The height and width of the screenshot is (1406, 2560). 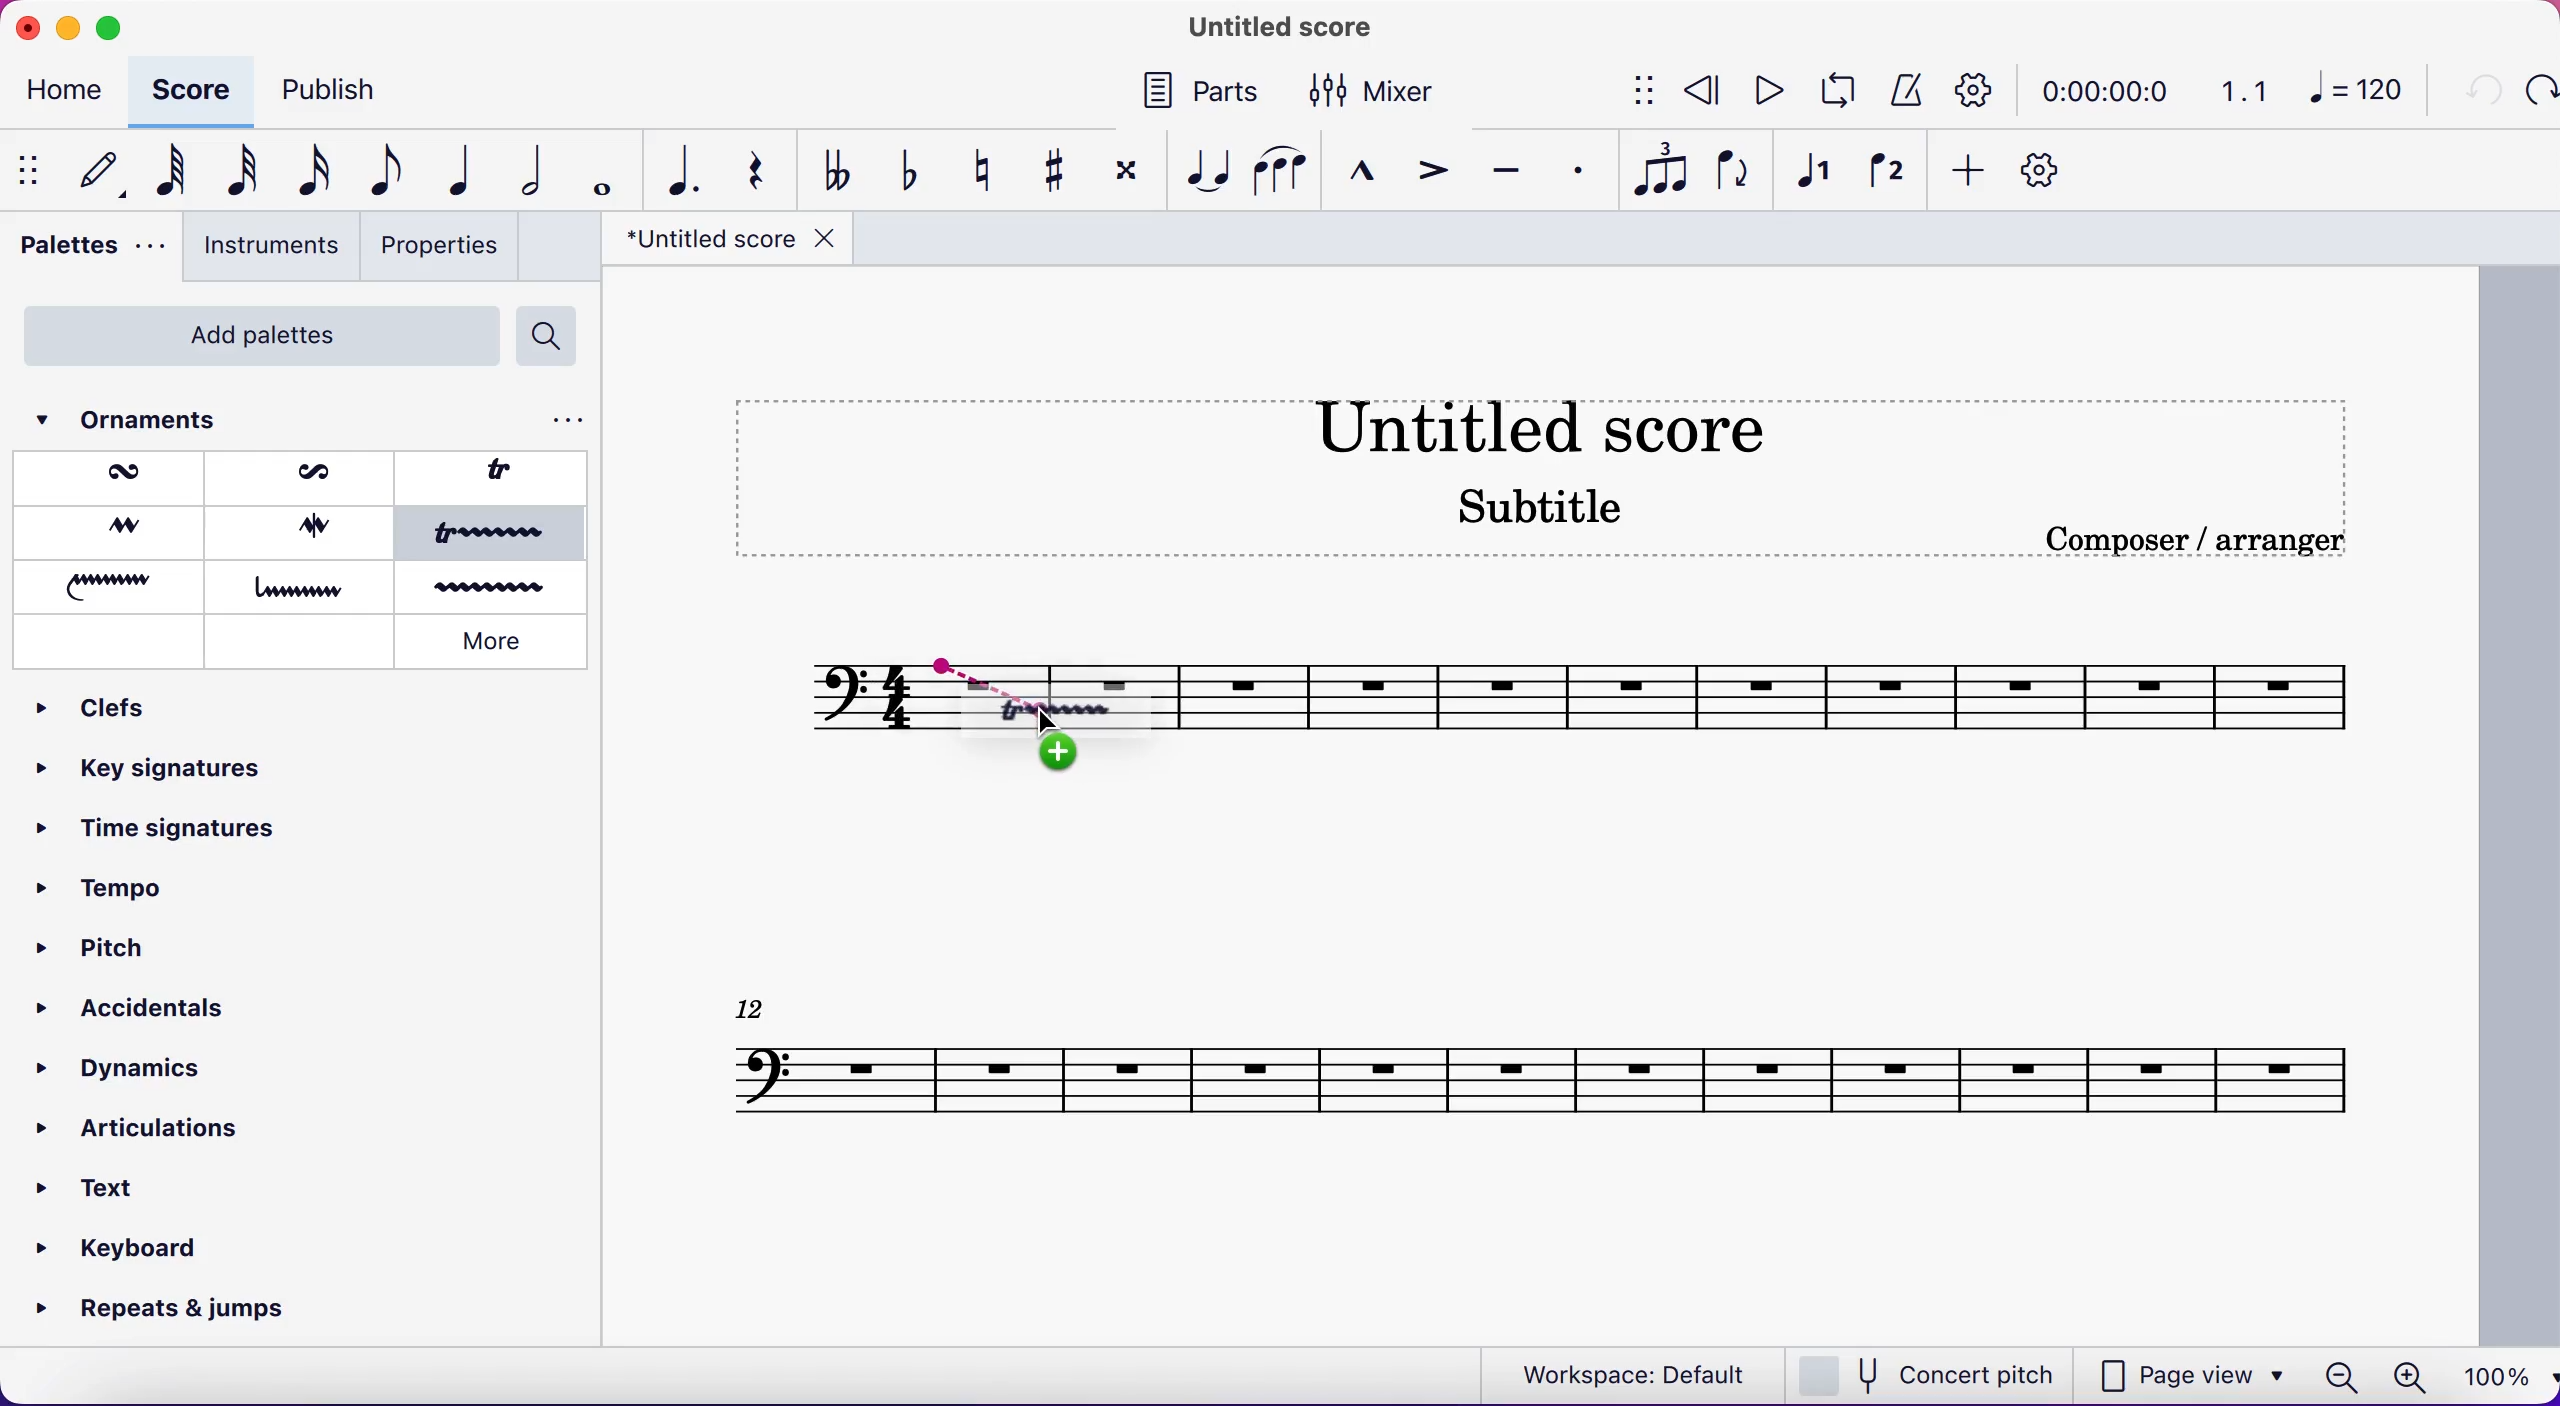 I want to click on keyboard, so click(x=125, y=1247).